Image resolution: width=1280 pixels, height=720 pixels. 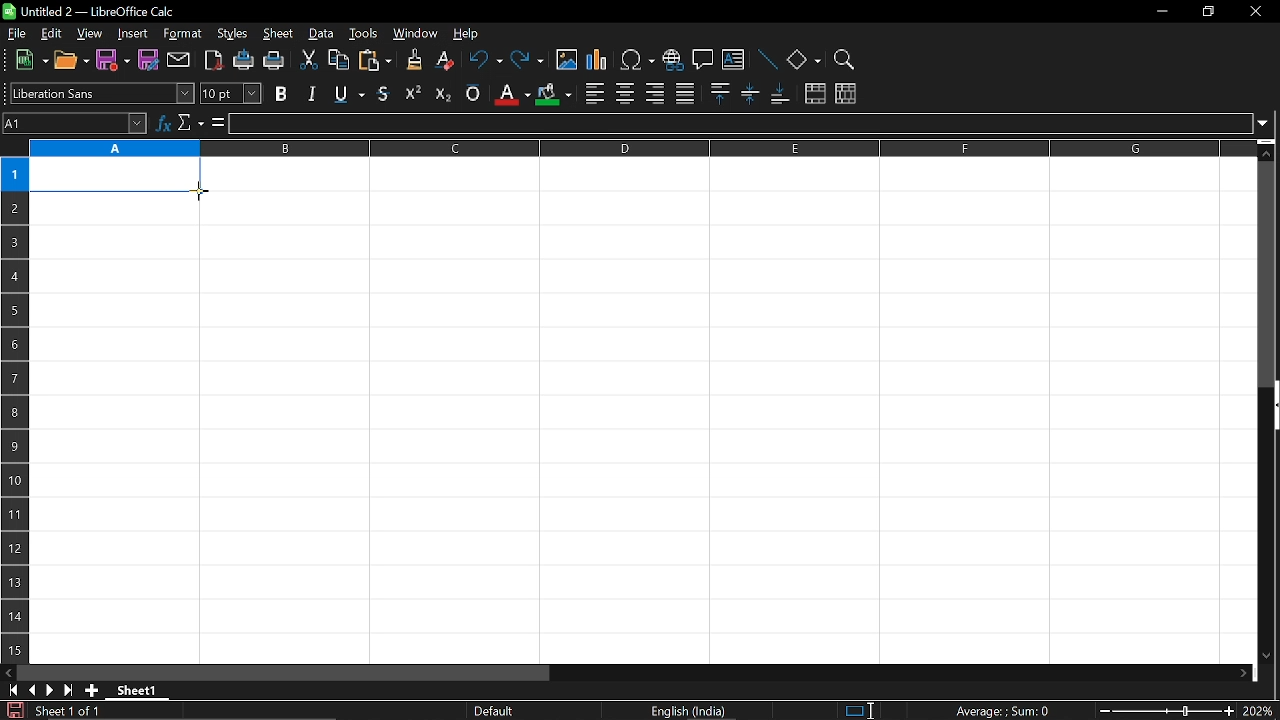 I want to click on overline, so click(x=473, y=94).